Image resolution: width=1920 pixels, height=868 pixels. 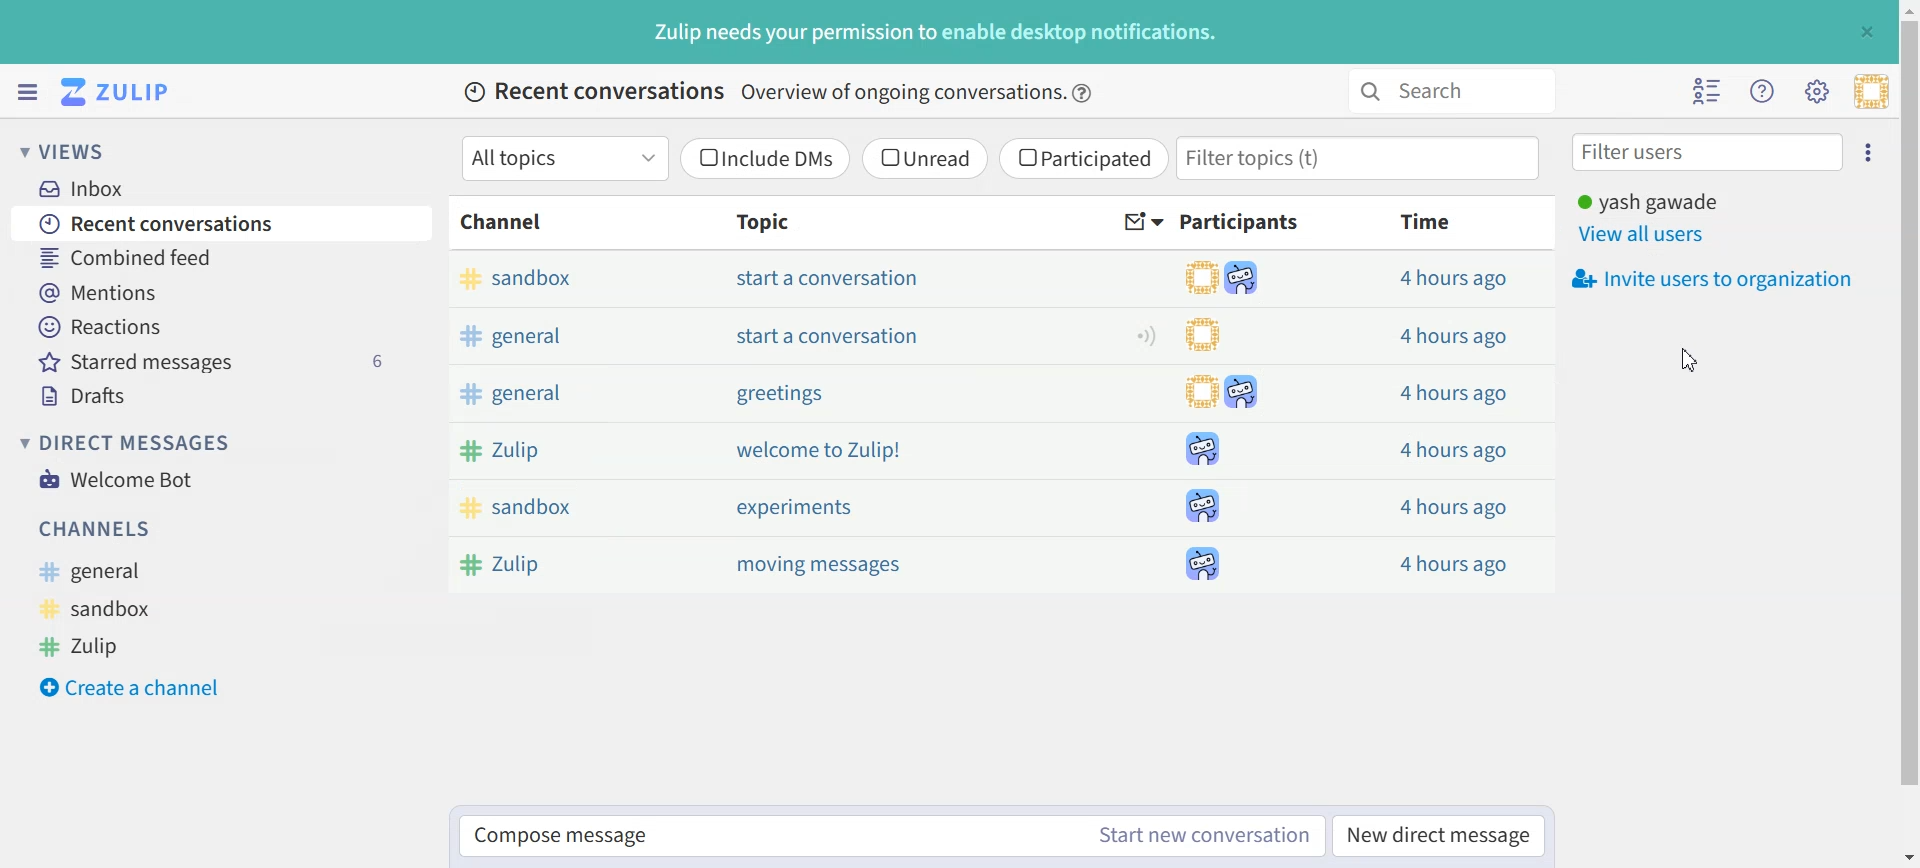 I want to click on 4 hours ago, so click(x=1451, y=448).